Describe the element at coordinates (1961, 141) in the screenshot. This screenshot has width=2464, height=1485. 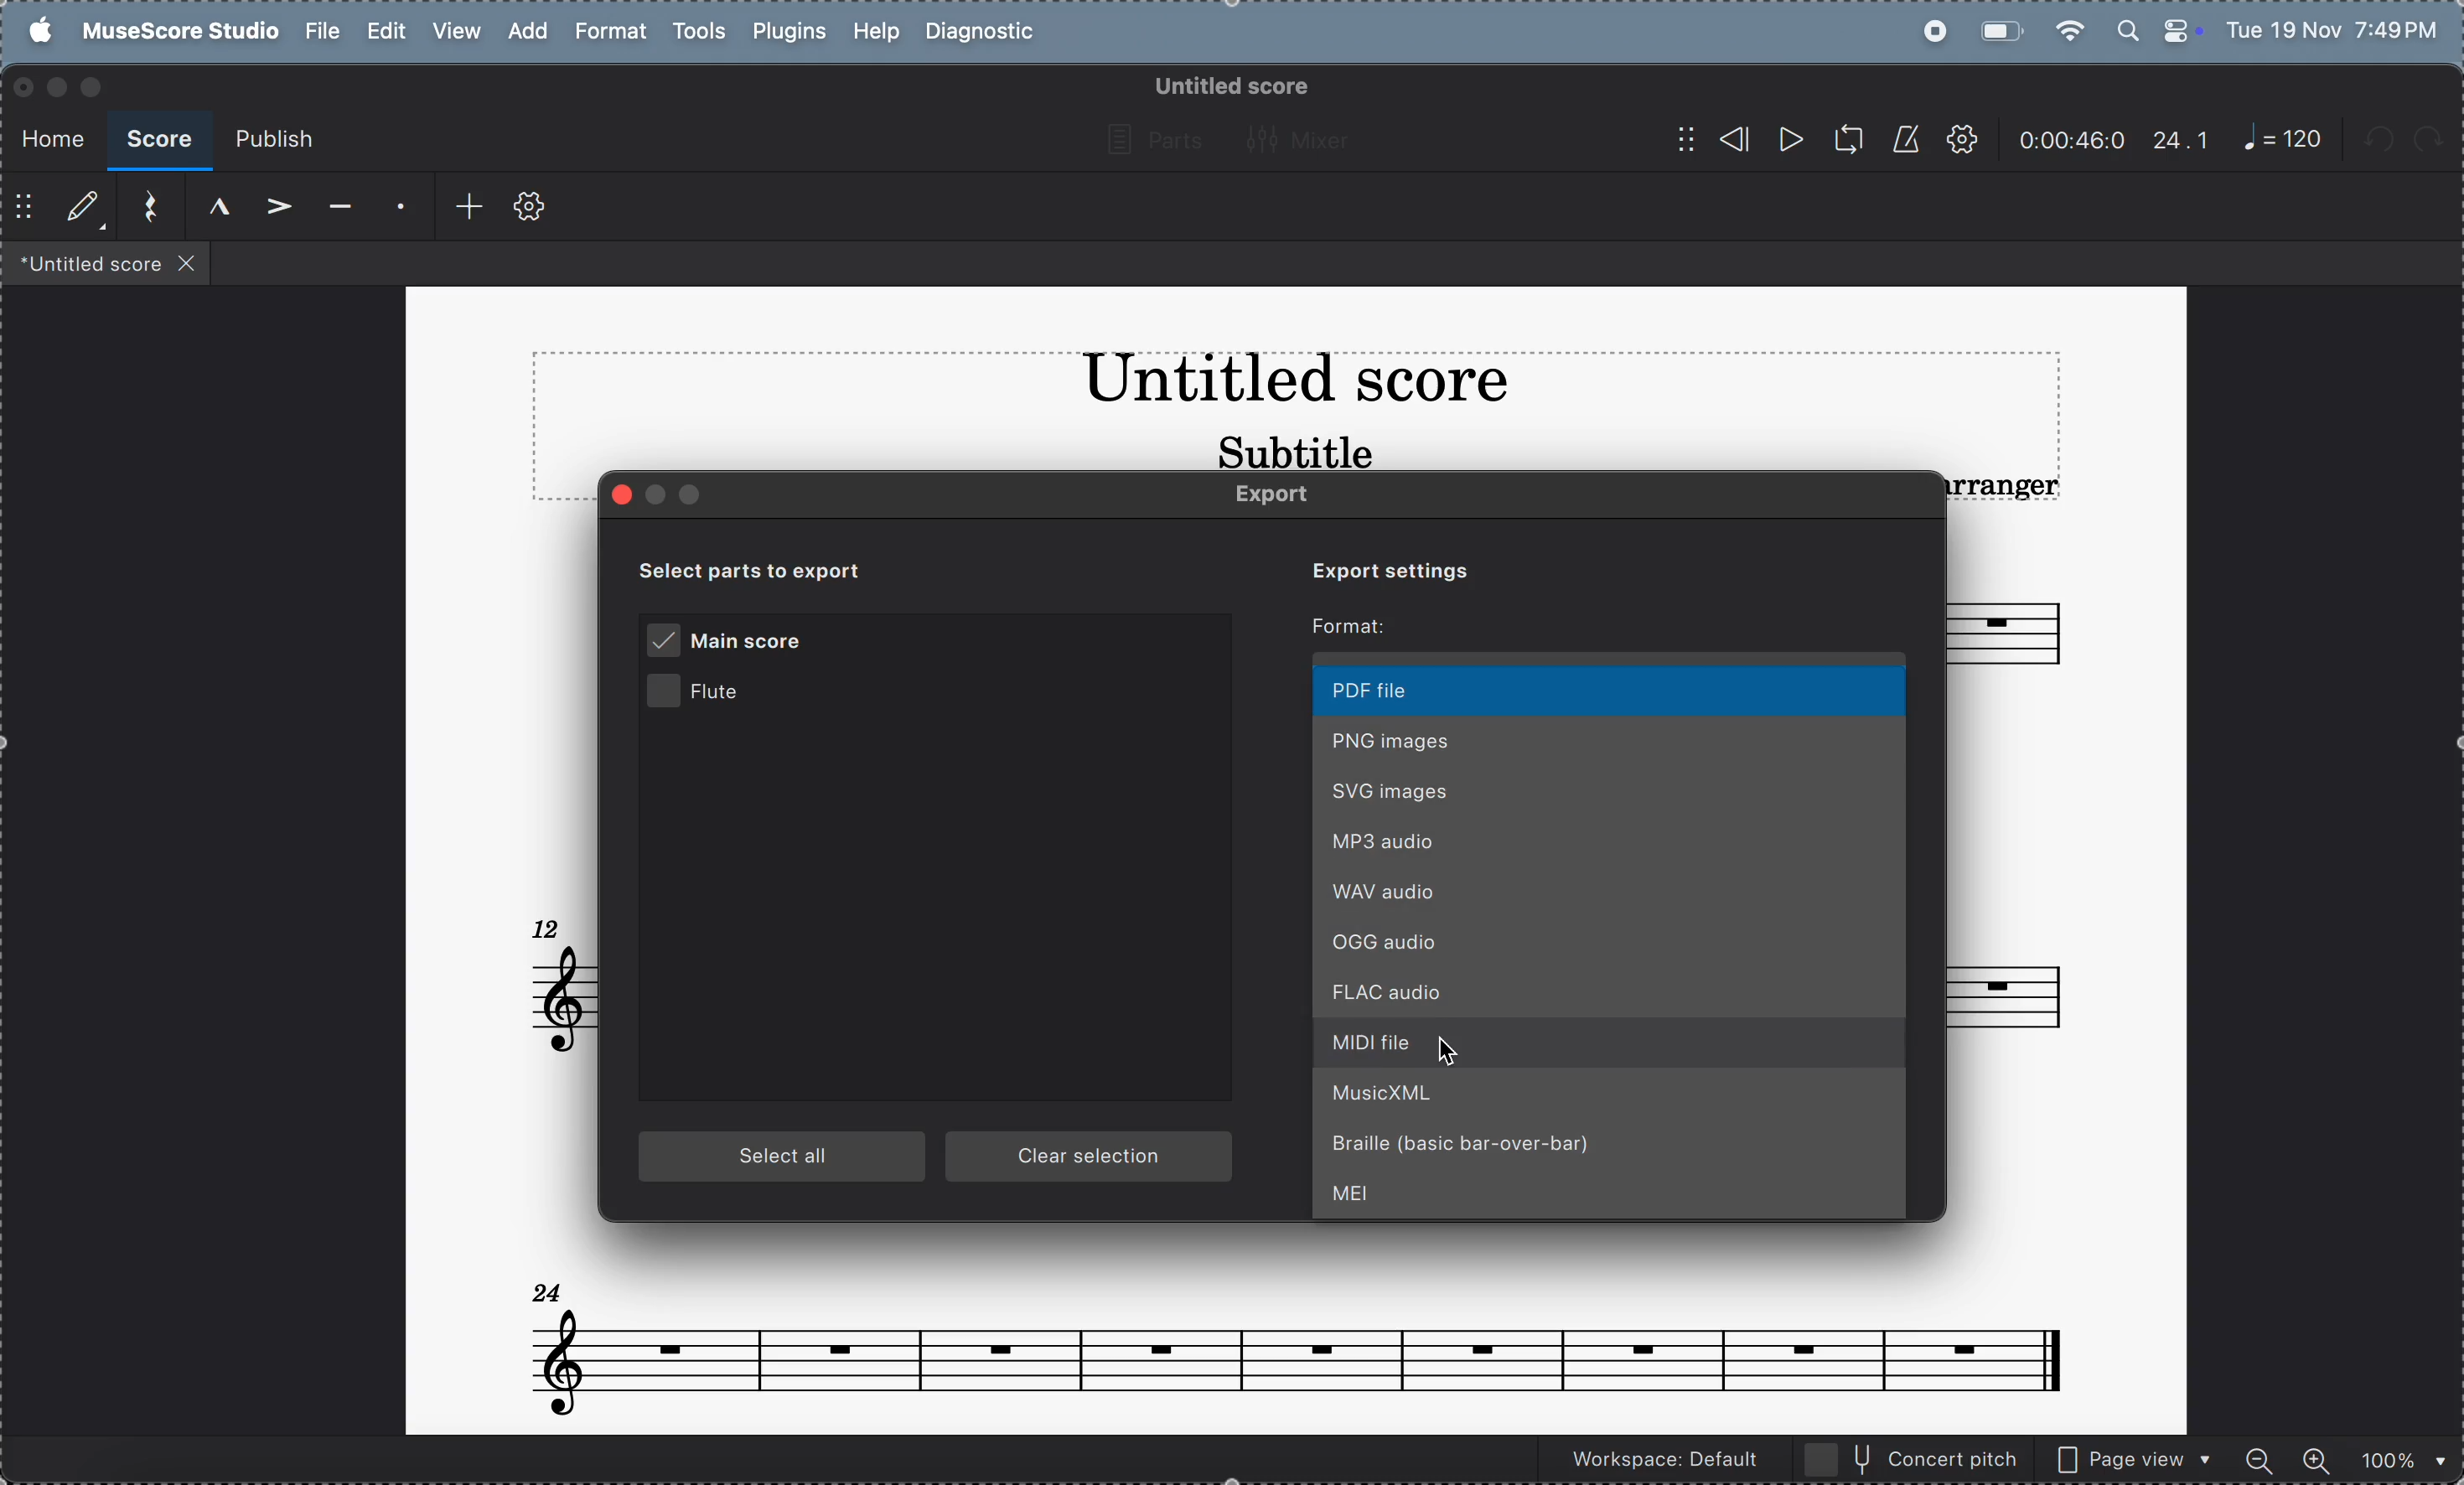
I see `settings` at that location.